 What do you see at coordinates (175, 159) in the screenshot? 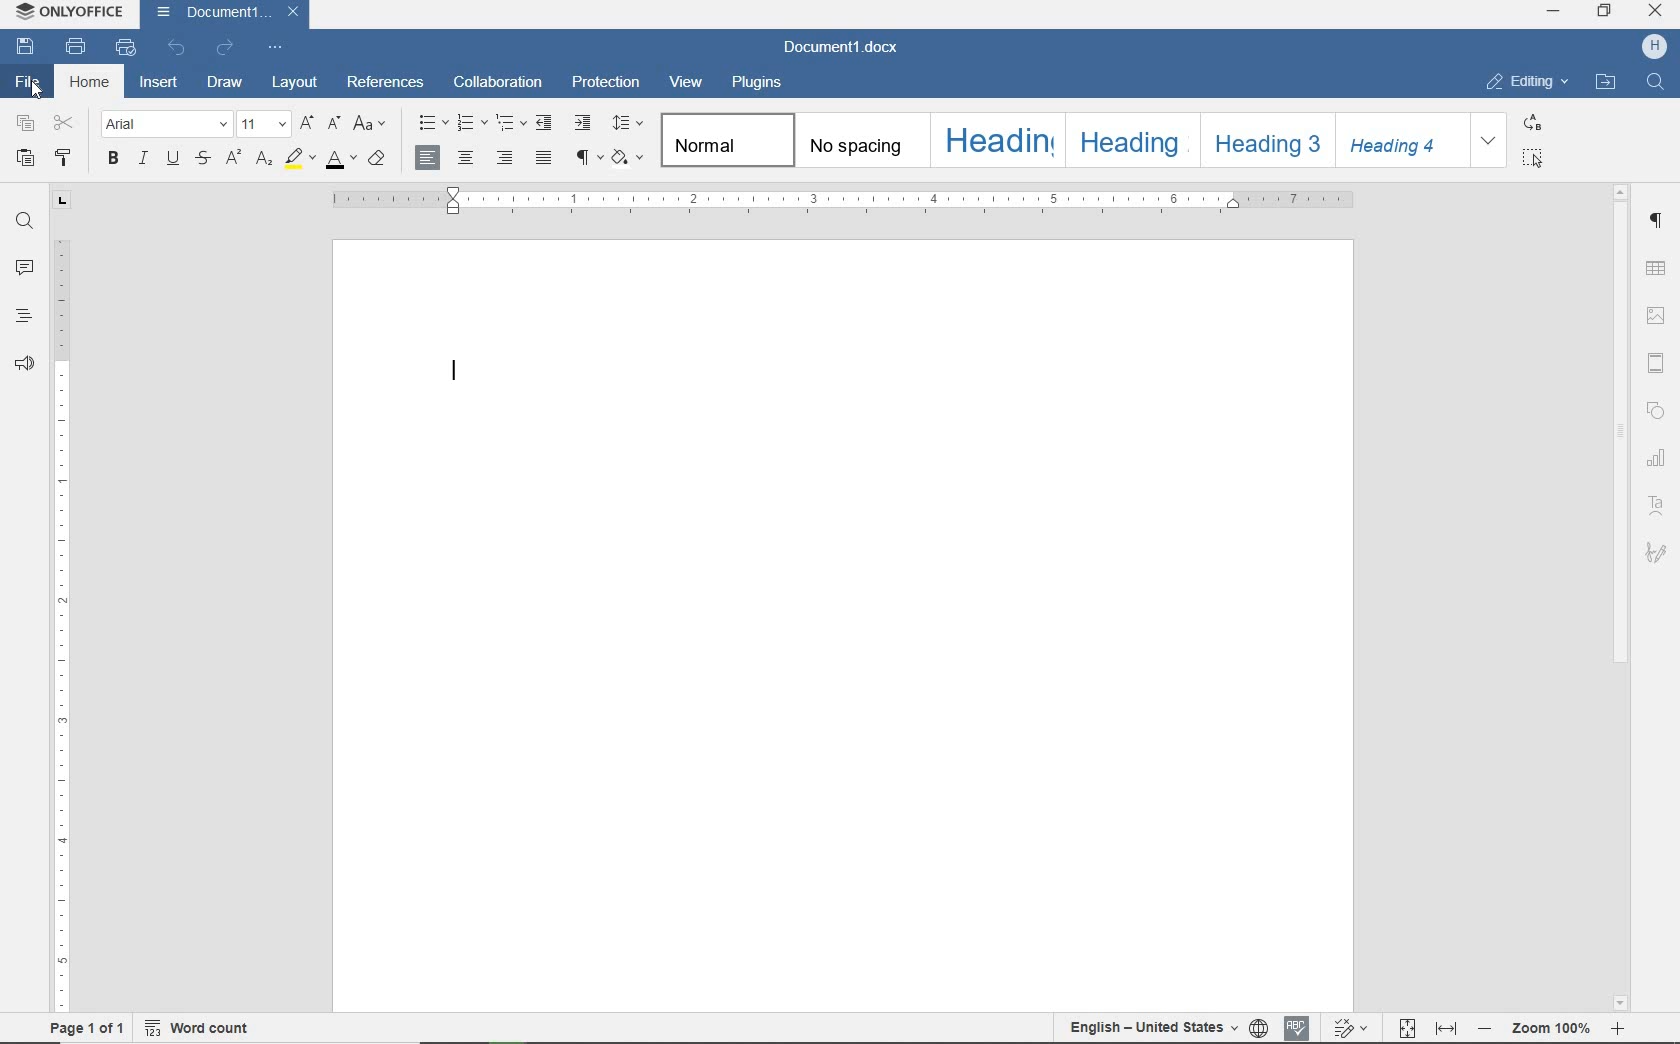
I see `underline` at bounding box center [175, 159].